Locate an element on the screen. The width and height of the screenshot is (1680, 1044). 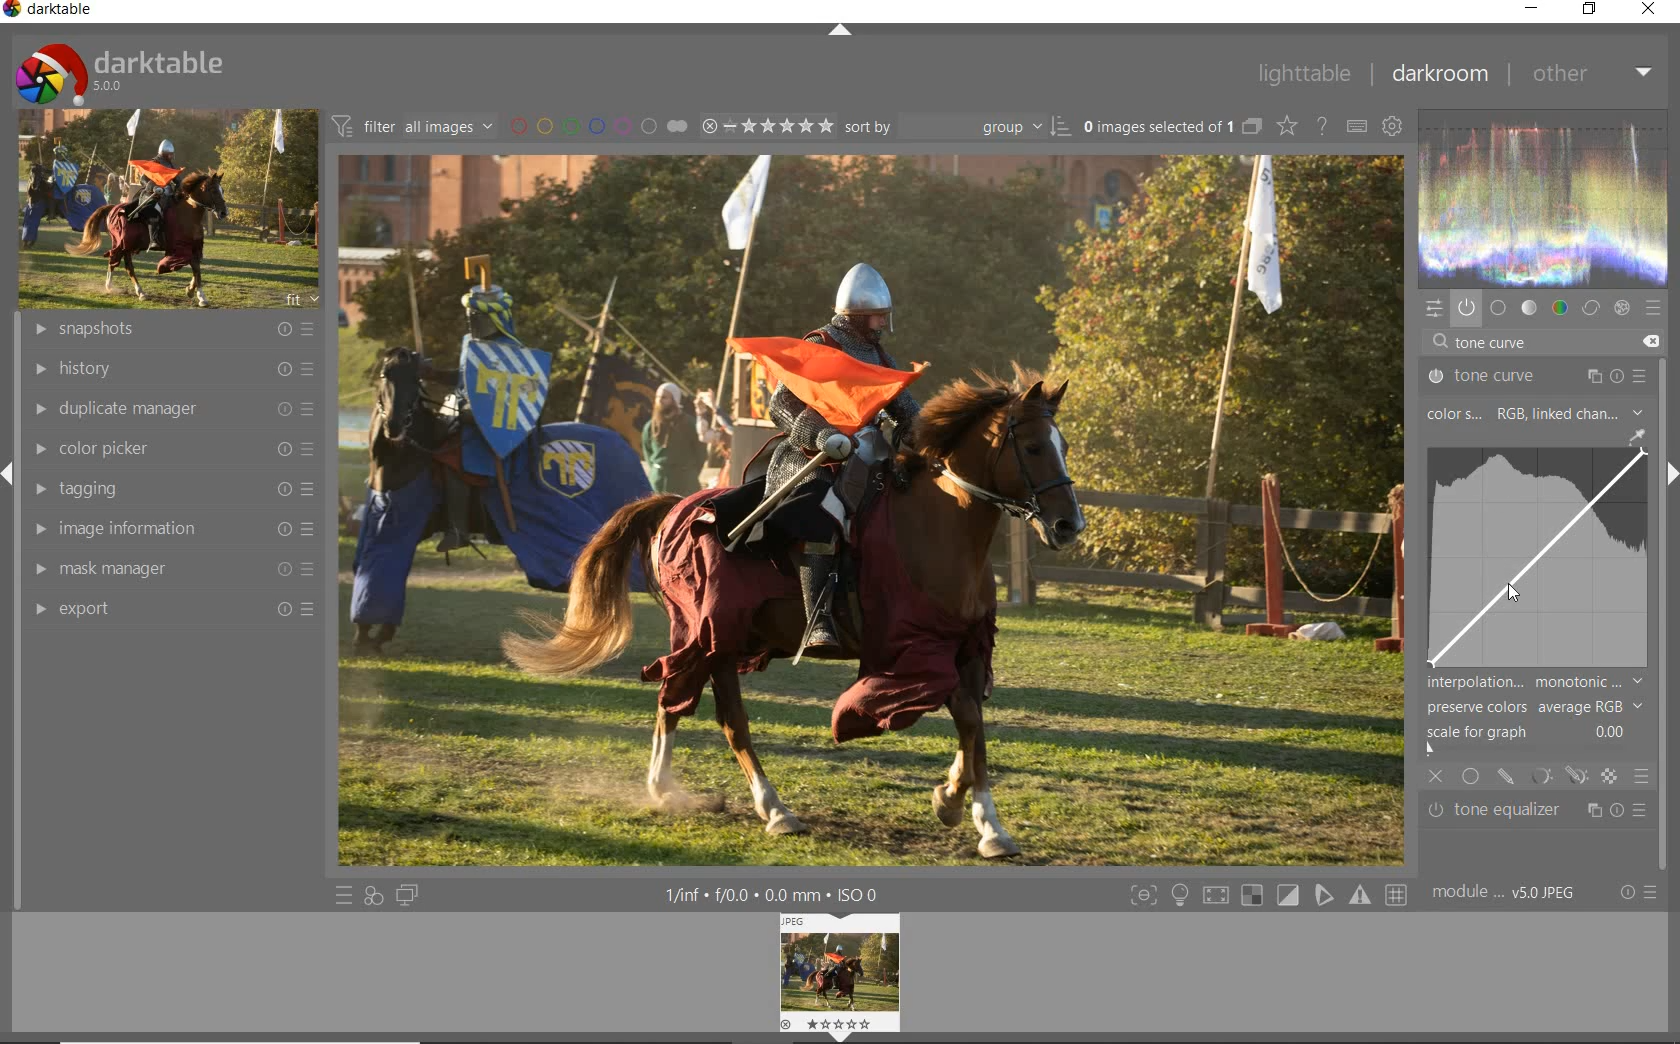
module... v5.0 JPEG is located at coordinates (1509, 893).